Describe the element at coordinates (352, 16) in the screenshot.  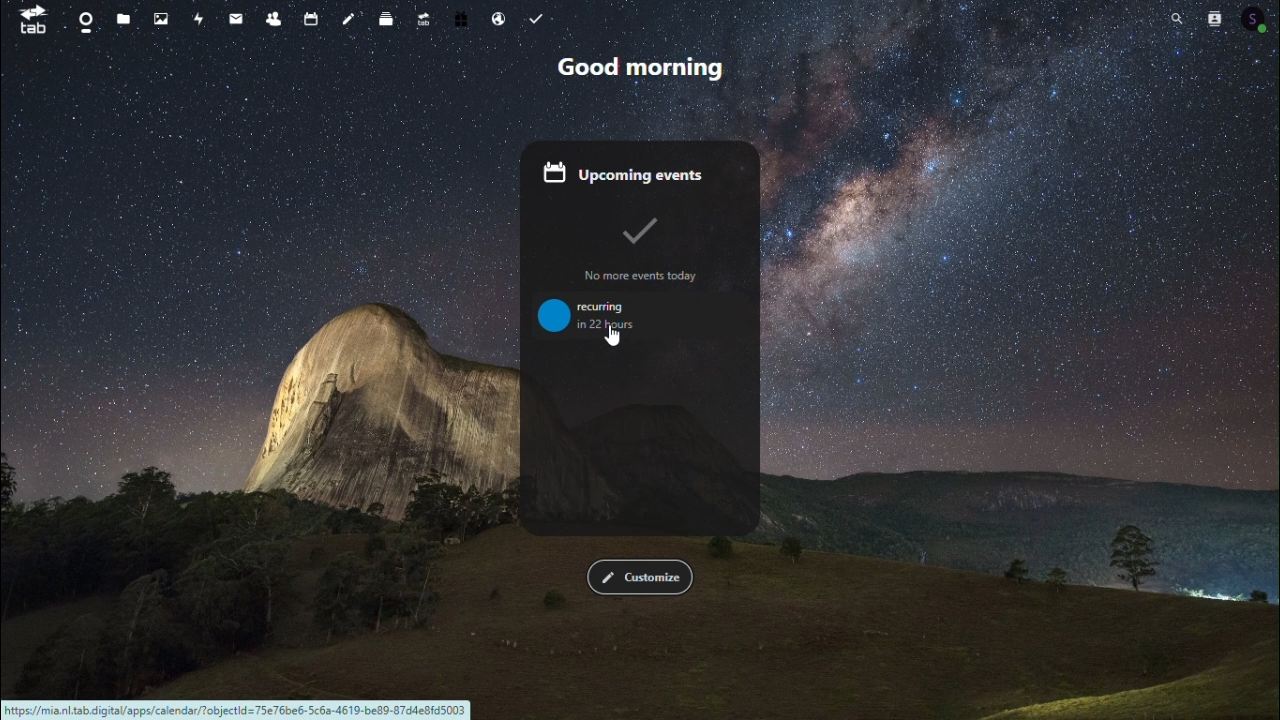
I see `notes` at that location.